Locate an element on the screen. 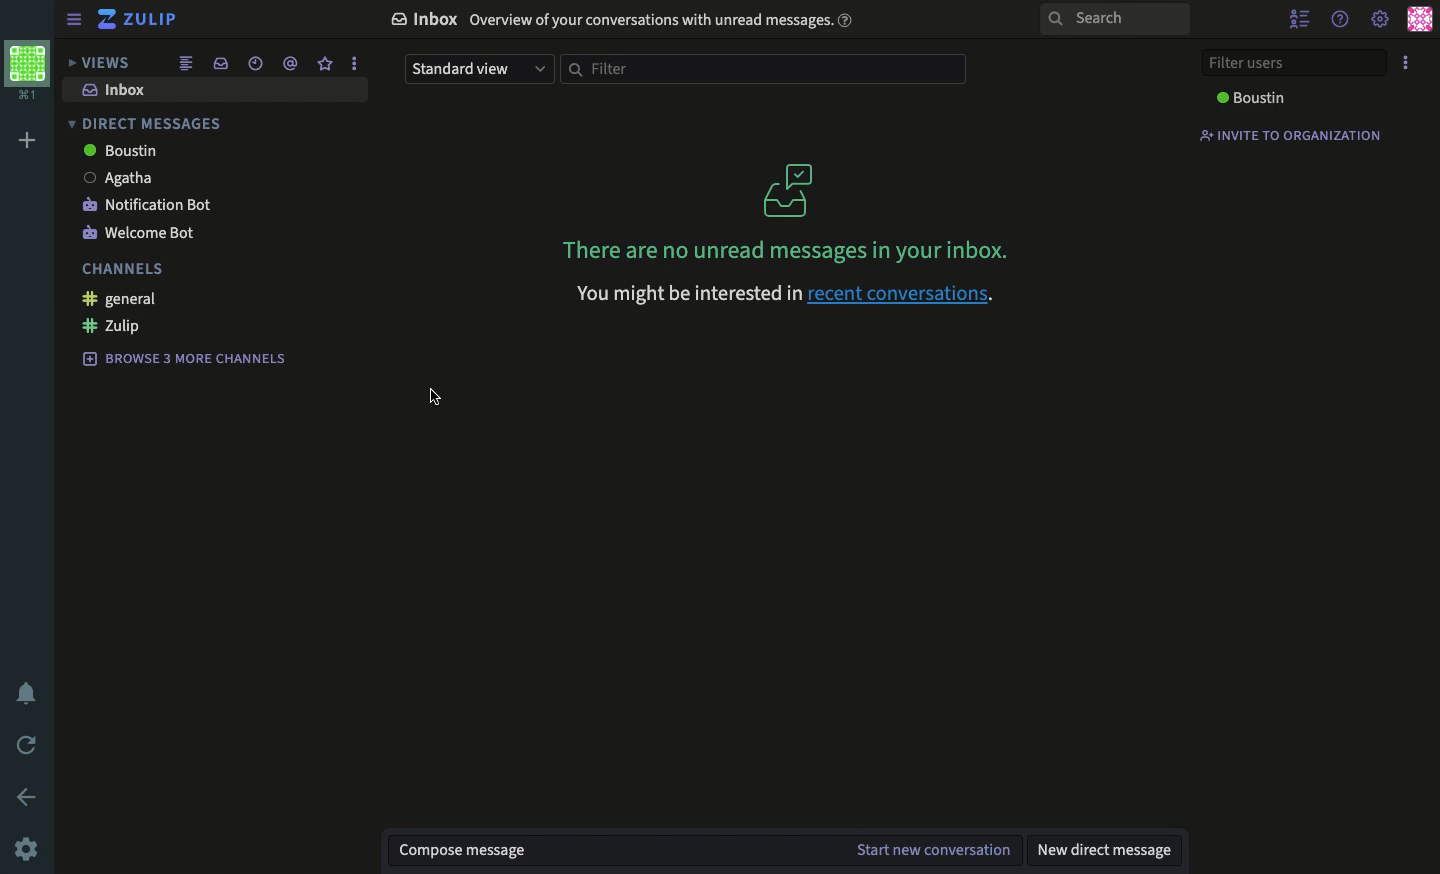   Inbox Overview of your conversations with unread messages. is located at coordinates (622, 21).